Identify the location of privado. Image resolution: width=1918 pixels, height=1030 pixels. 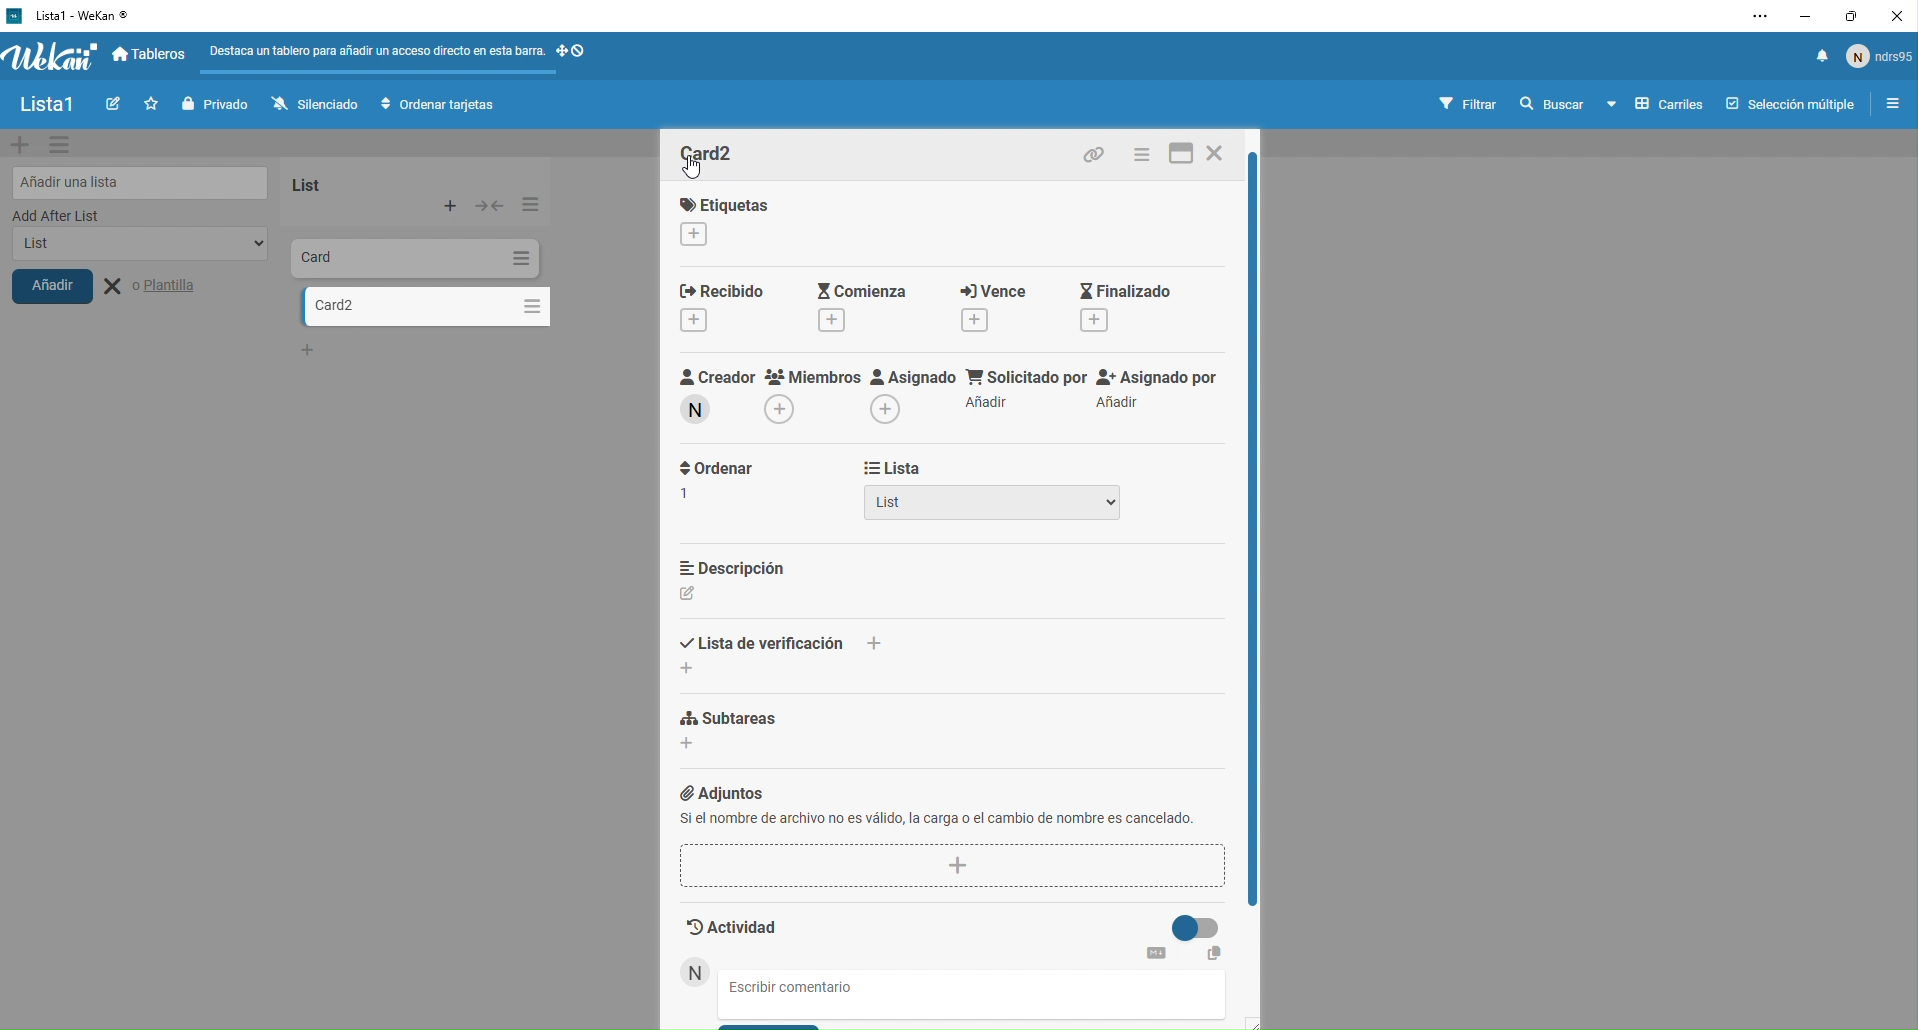
(213, 104).